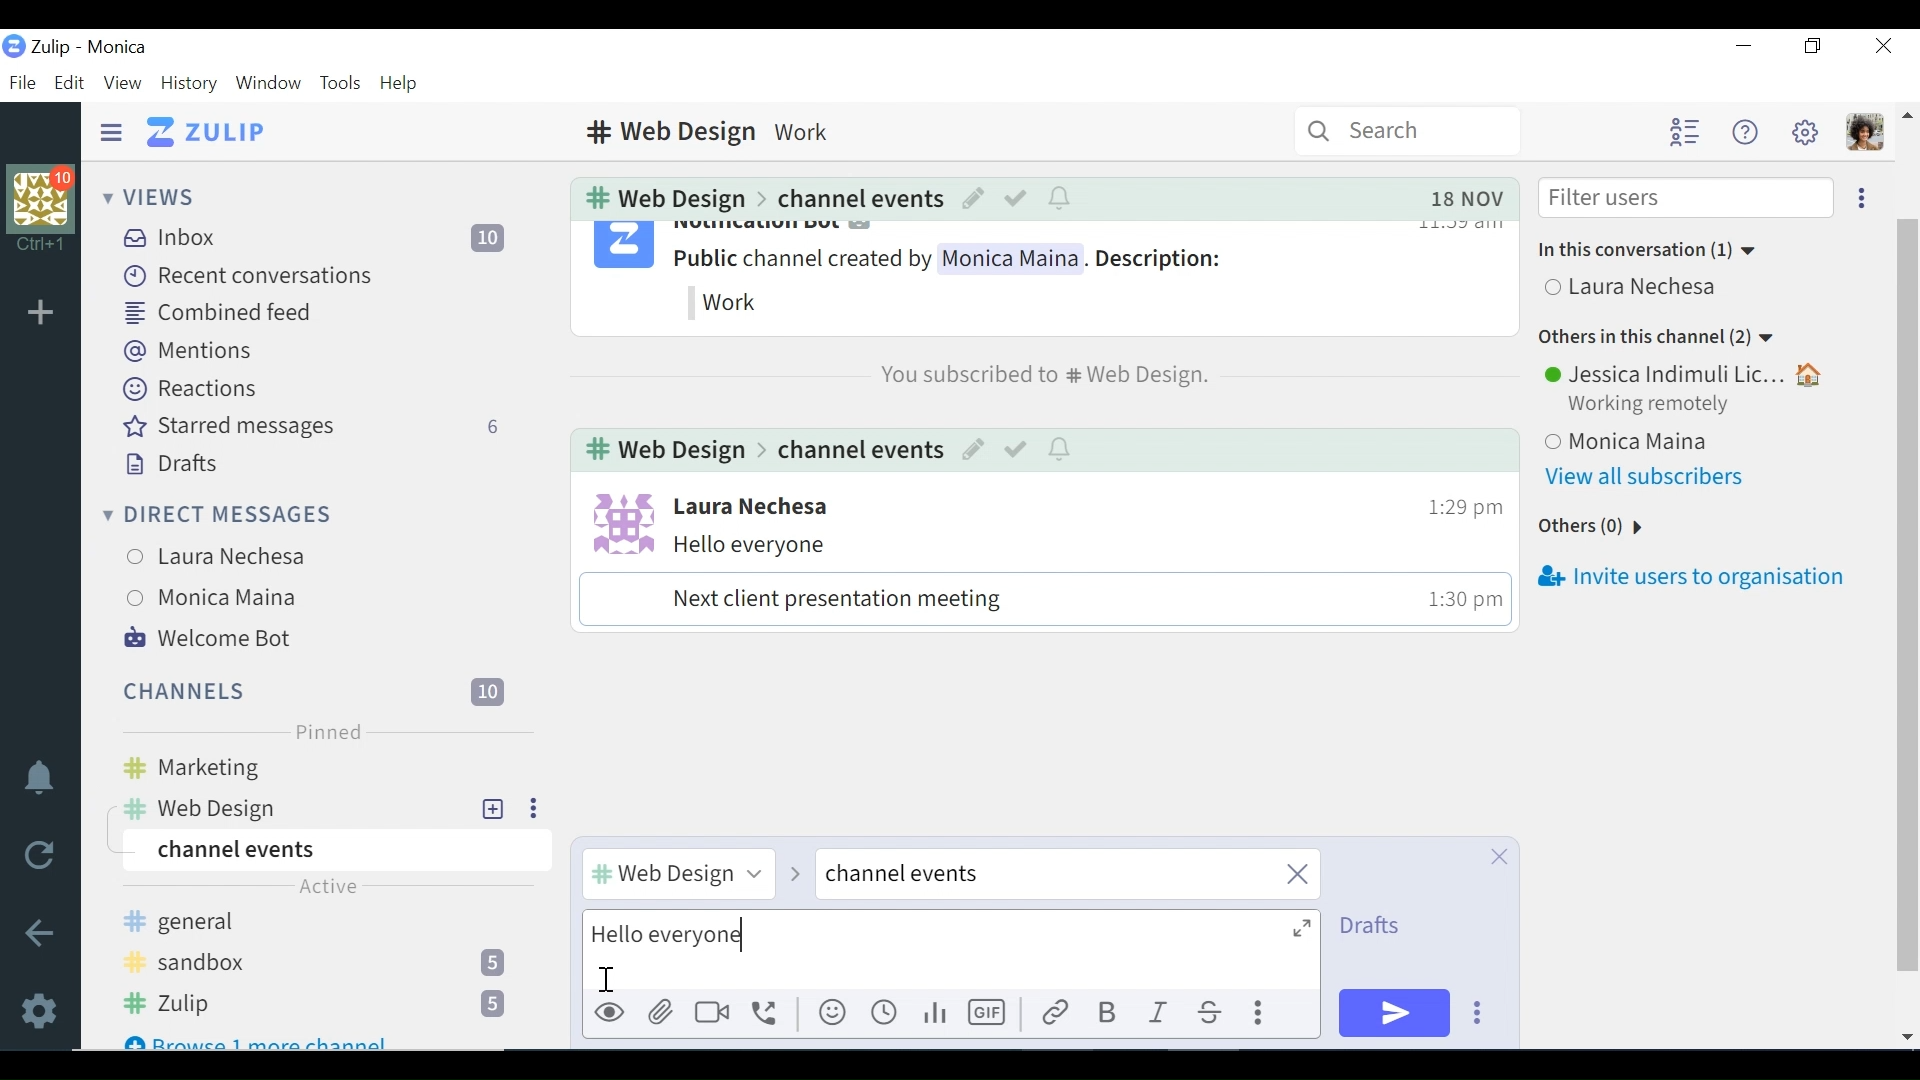 The width and height of the screenshot is (1920, 1080). I want to click on notification bot messages, so click(982, 275).